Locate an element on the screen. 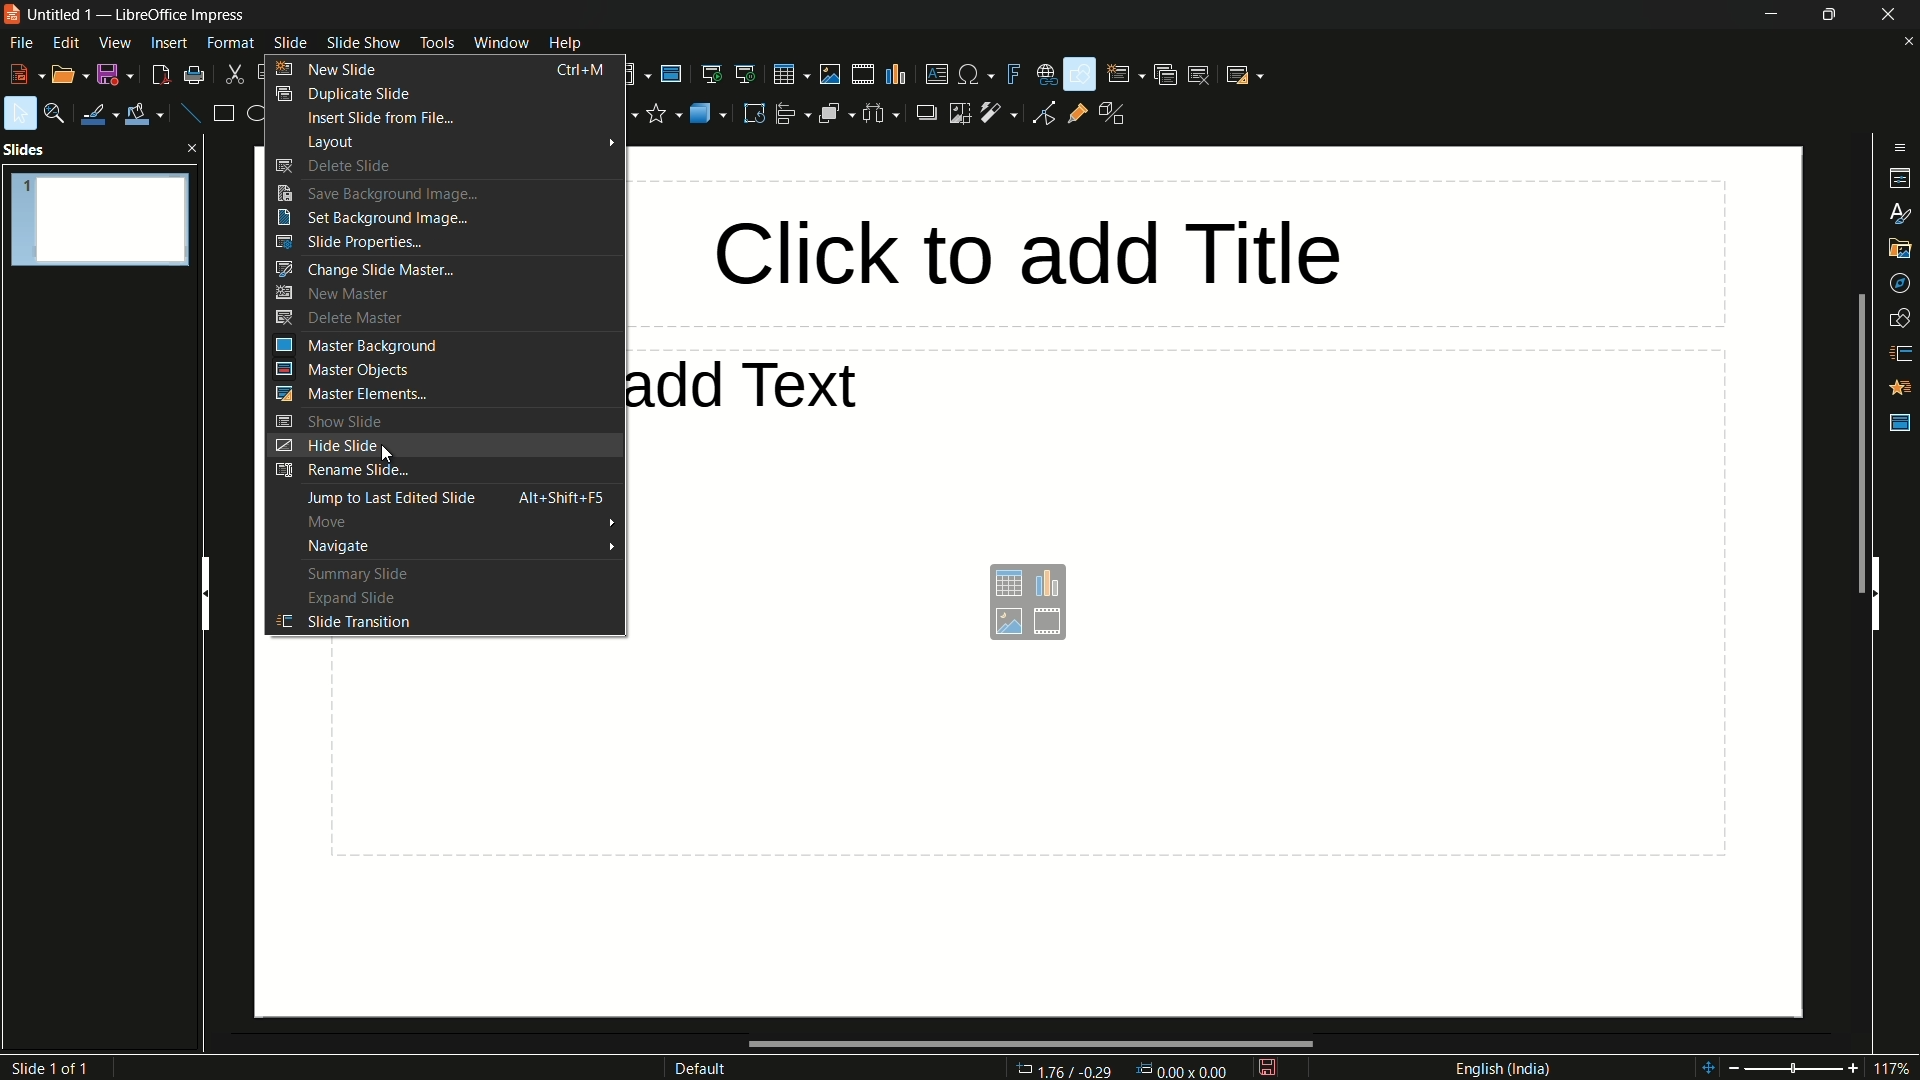 This screenshot has height=1080, width=1920. 3d objects is located at coordinates (709, 114).